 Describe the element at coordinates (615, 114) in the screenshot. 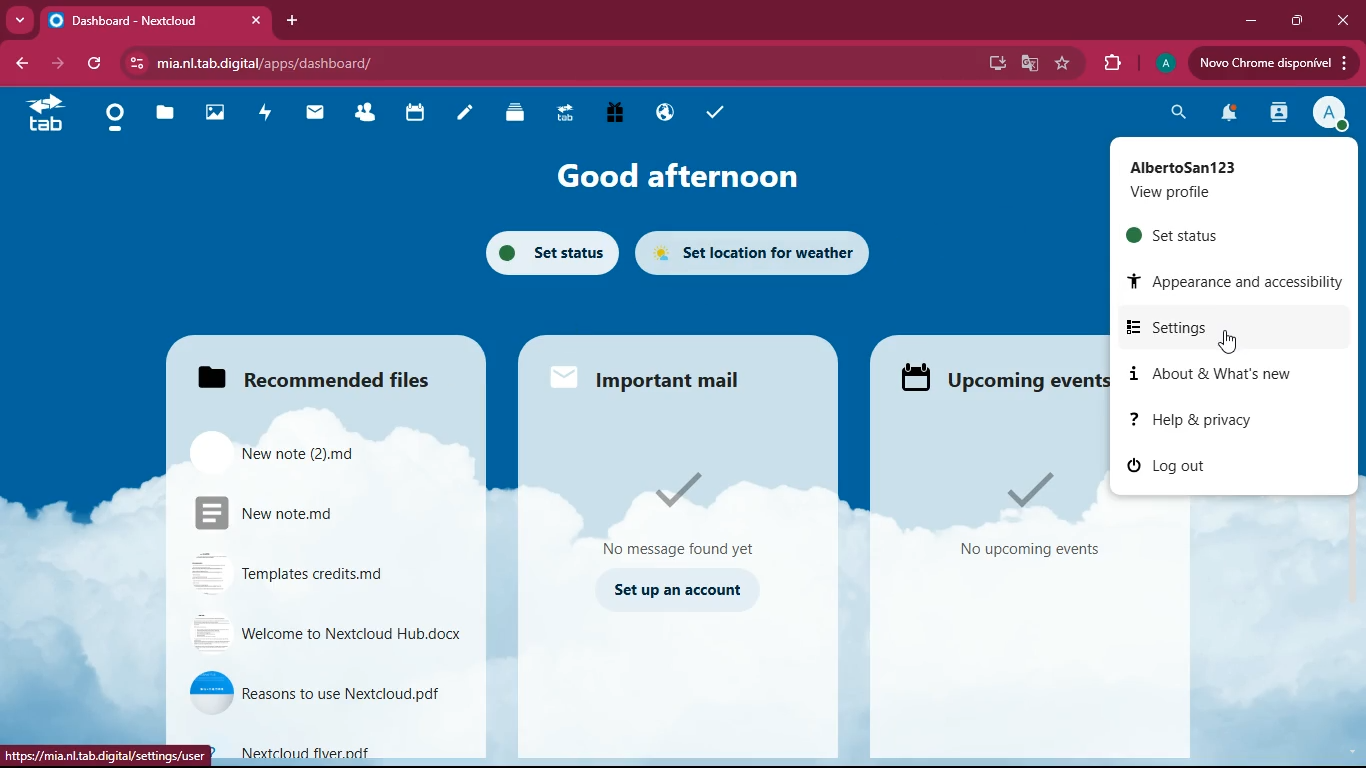

I see `gift` at that location.